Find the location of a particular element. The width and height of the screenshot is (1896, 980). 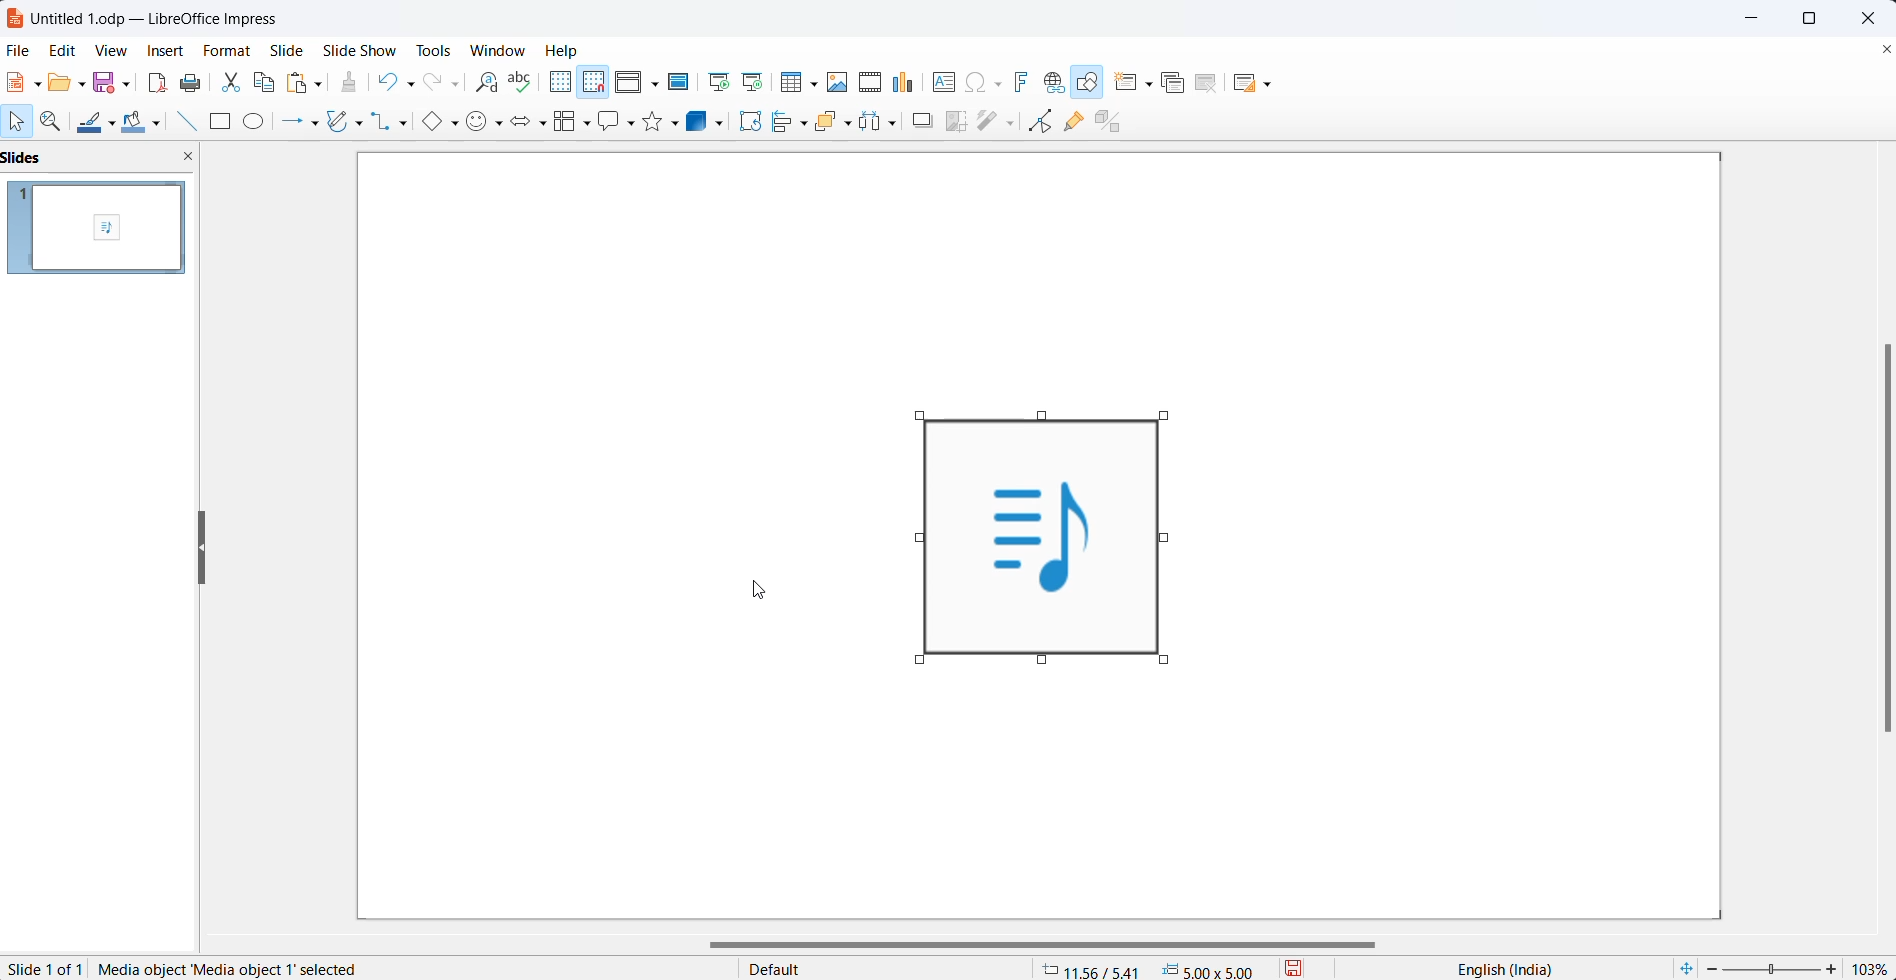

3d object options is located at coordinates (724, 125).